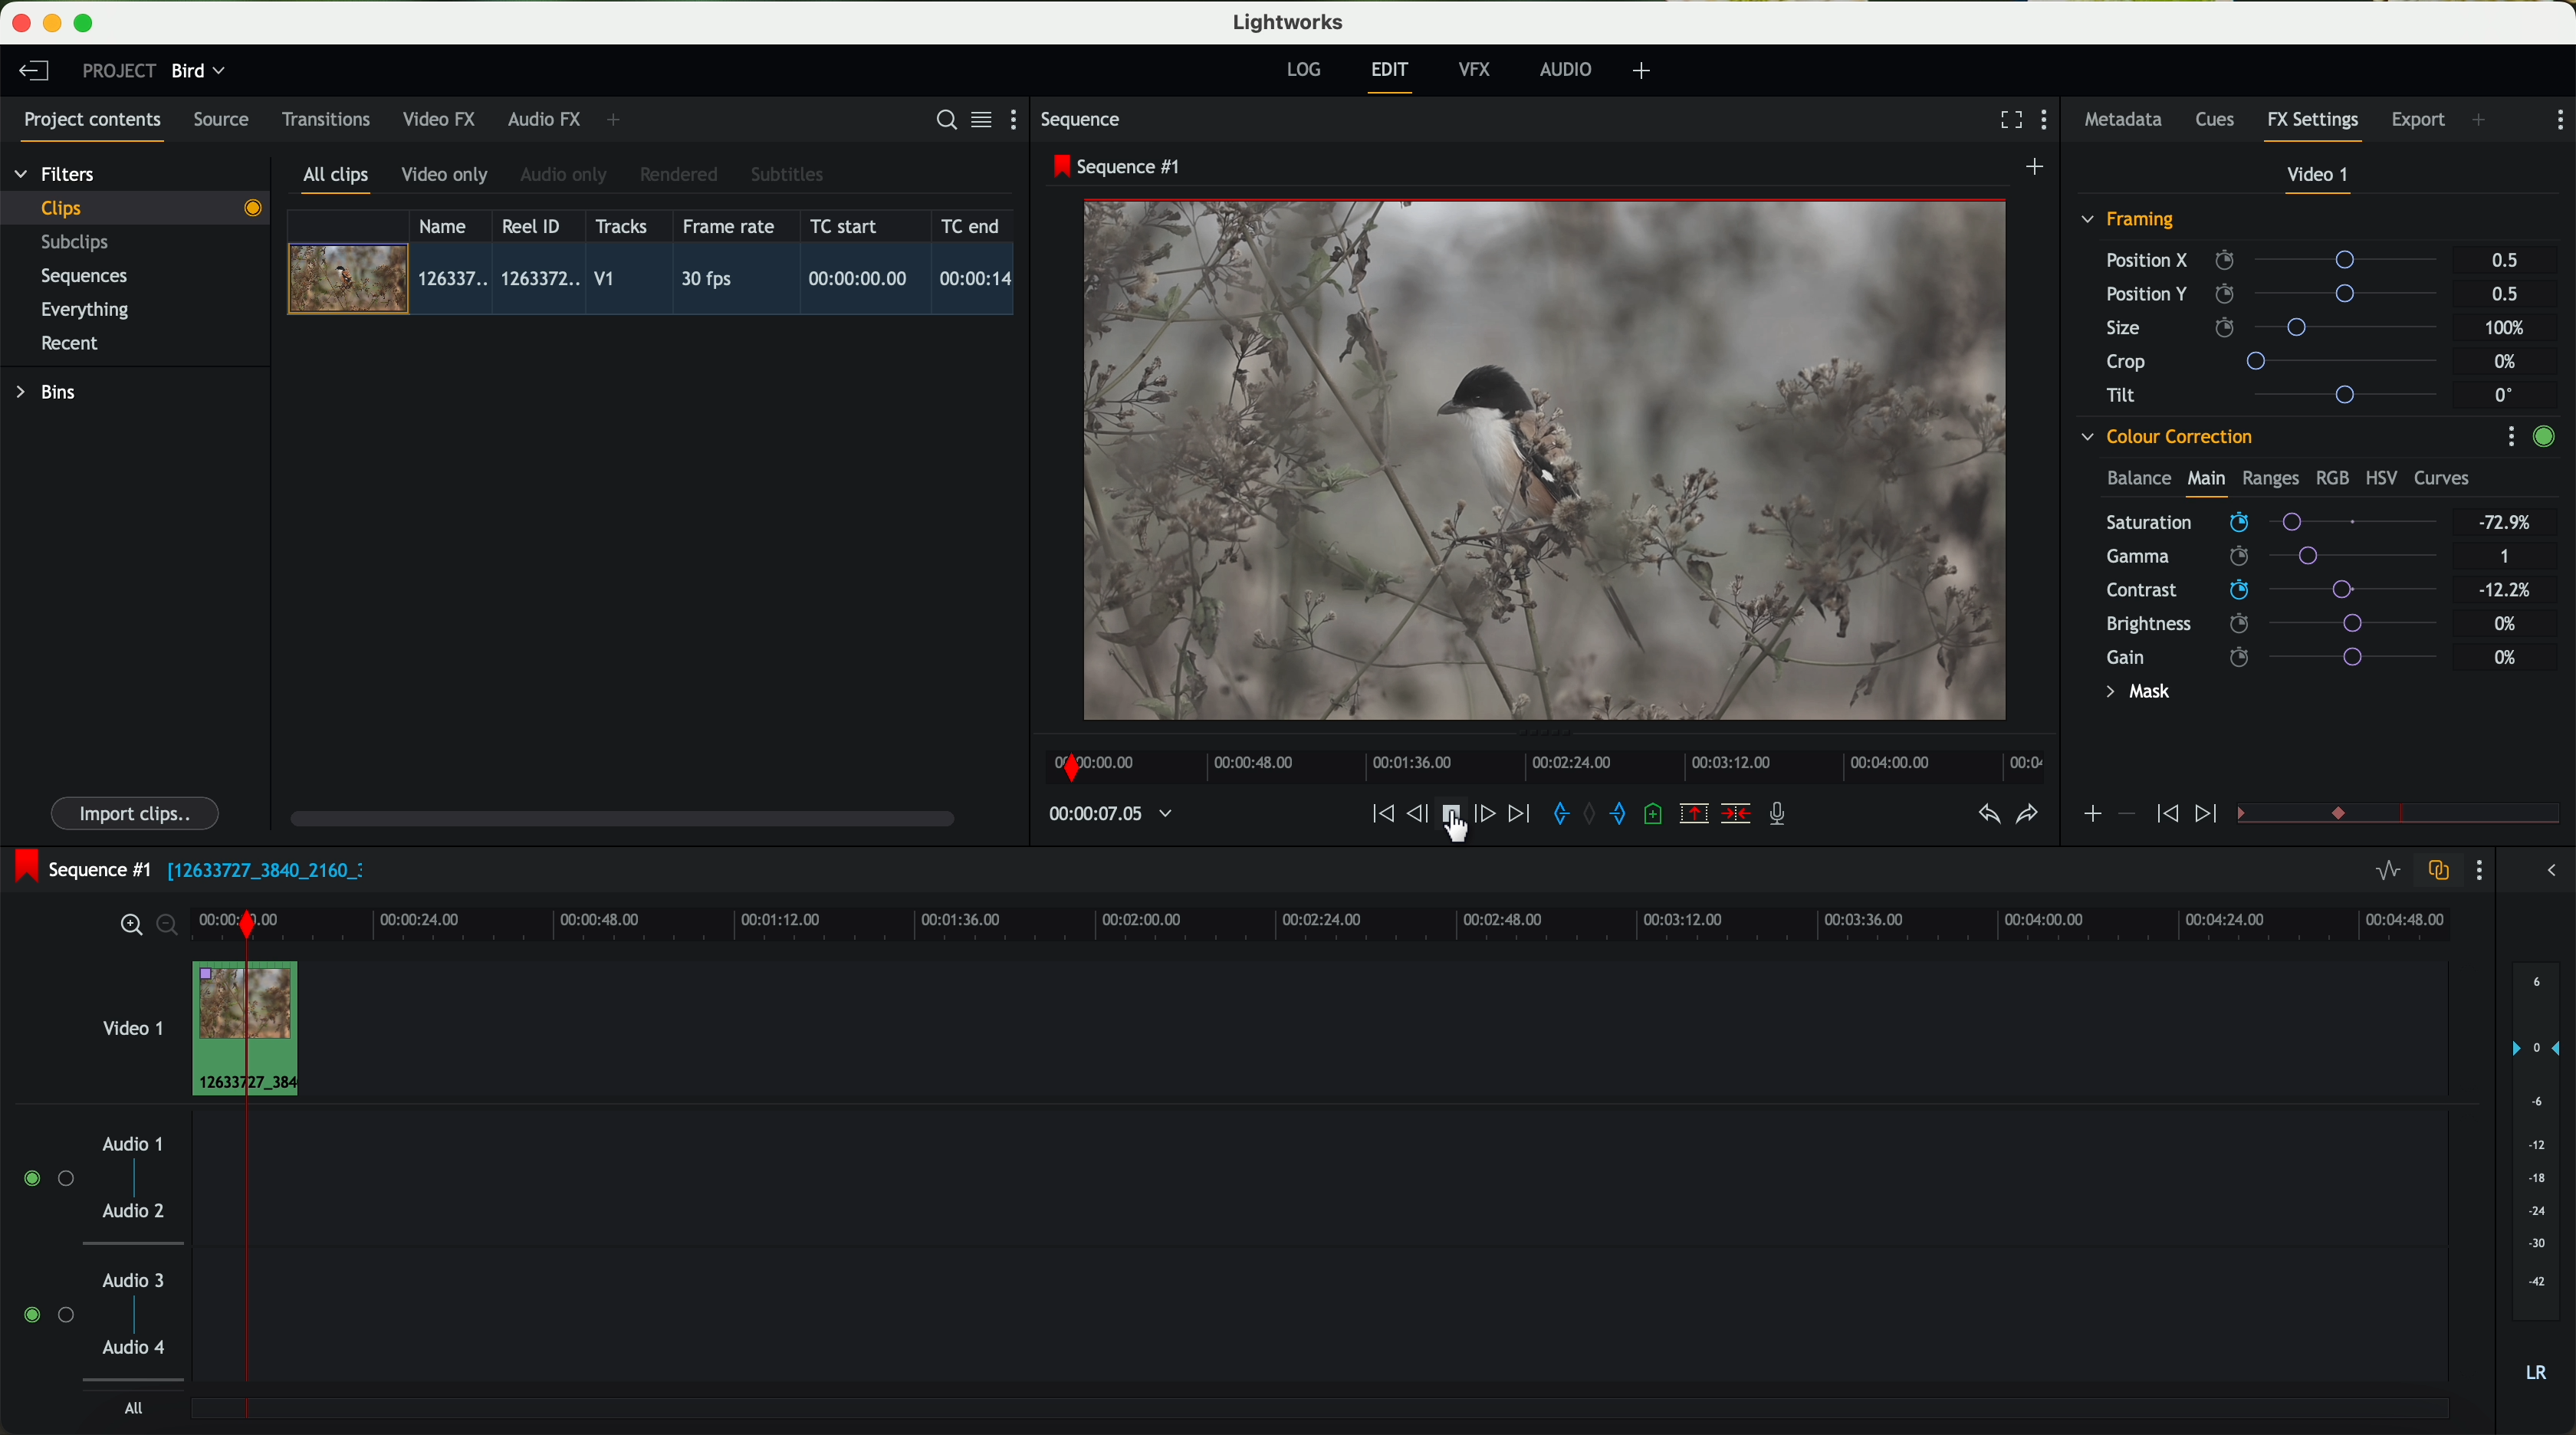 Image resolution: width=2576 pixels, height=1435 pixels. I want to click on VFX, so click(1479, 70).